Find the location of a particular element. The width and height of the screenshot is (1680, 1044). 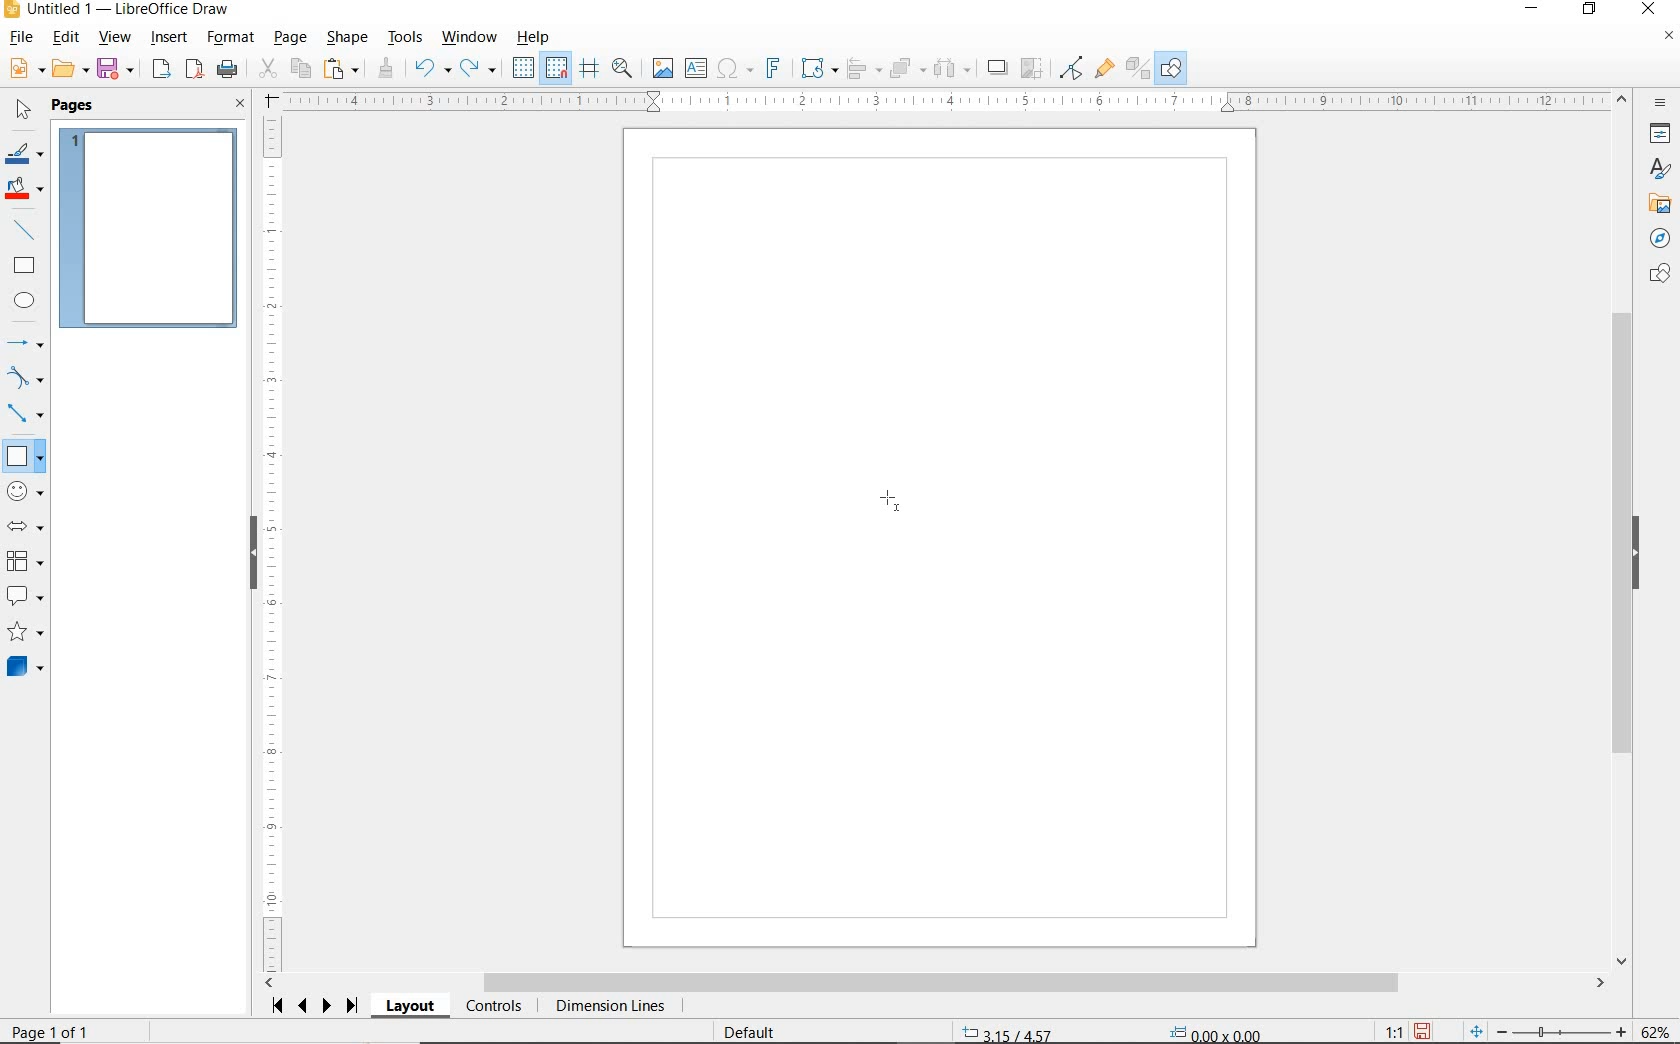

COPY is located at coordinates (300, 69).